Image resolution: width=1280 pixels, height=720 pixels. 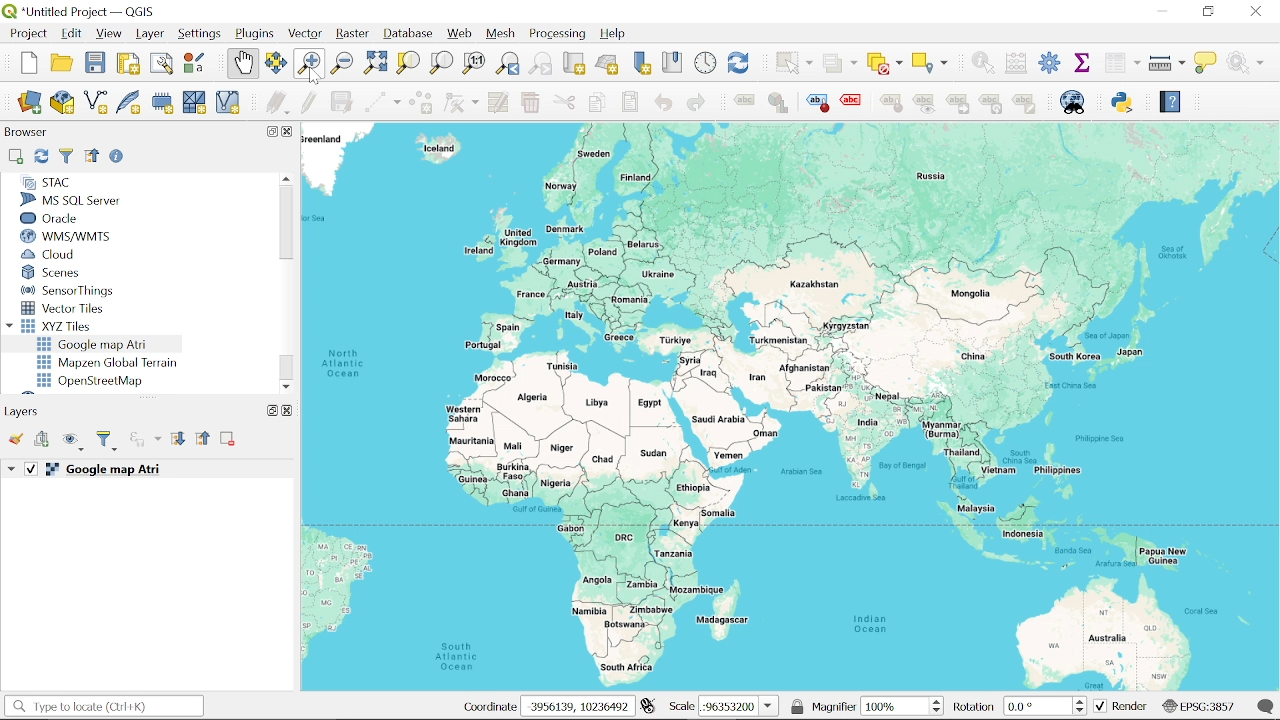 What do you see at coordinates (145, 441) in the screenshot?
I see `insert audio` at bounding box center [145, 441].